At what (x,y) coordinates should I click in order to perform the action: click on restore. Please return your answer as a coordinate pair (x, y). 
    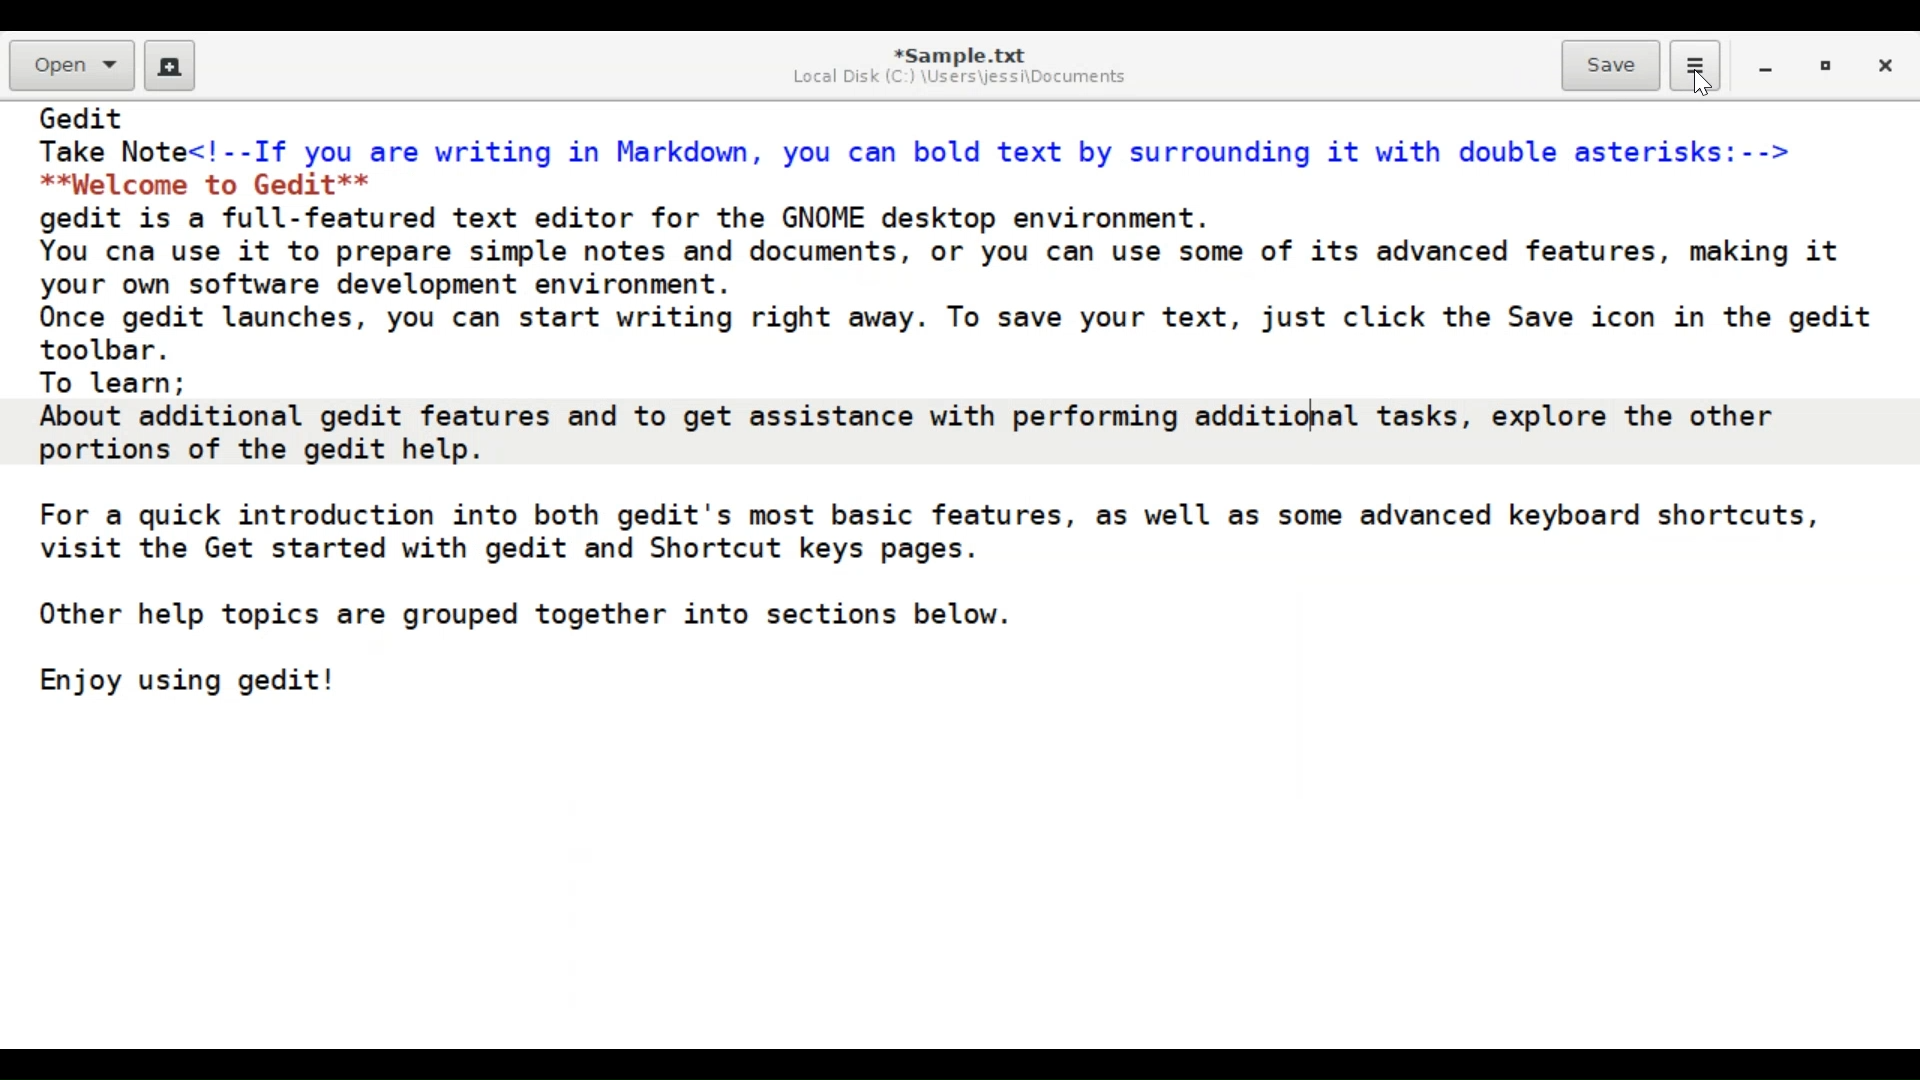
    Looking at the image, I should click on (1829, 69).